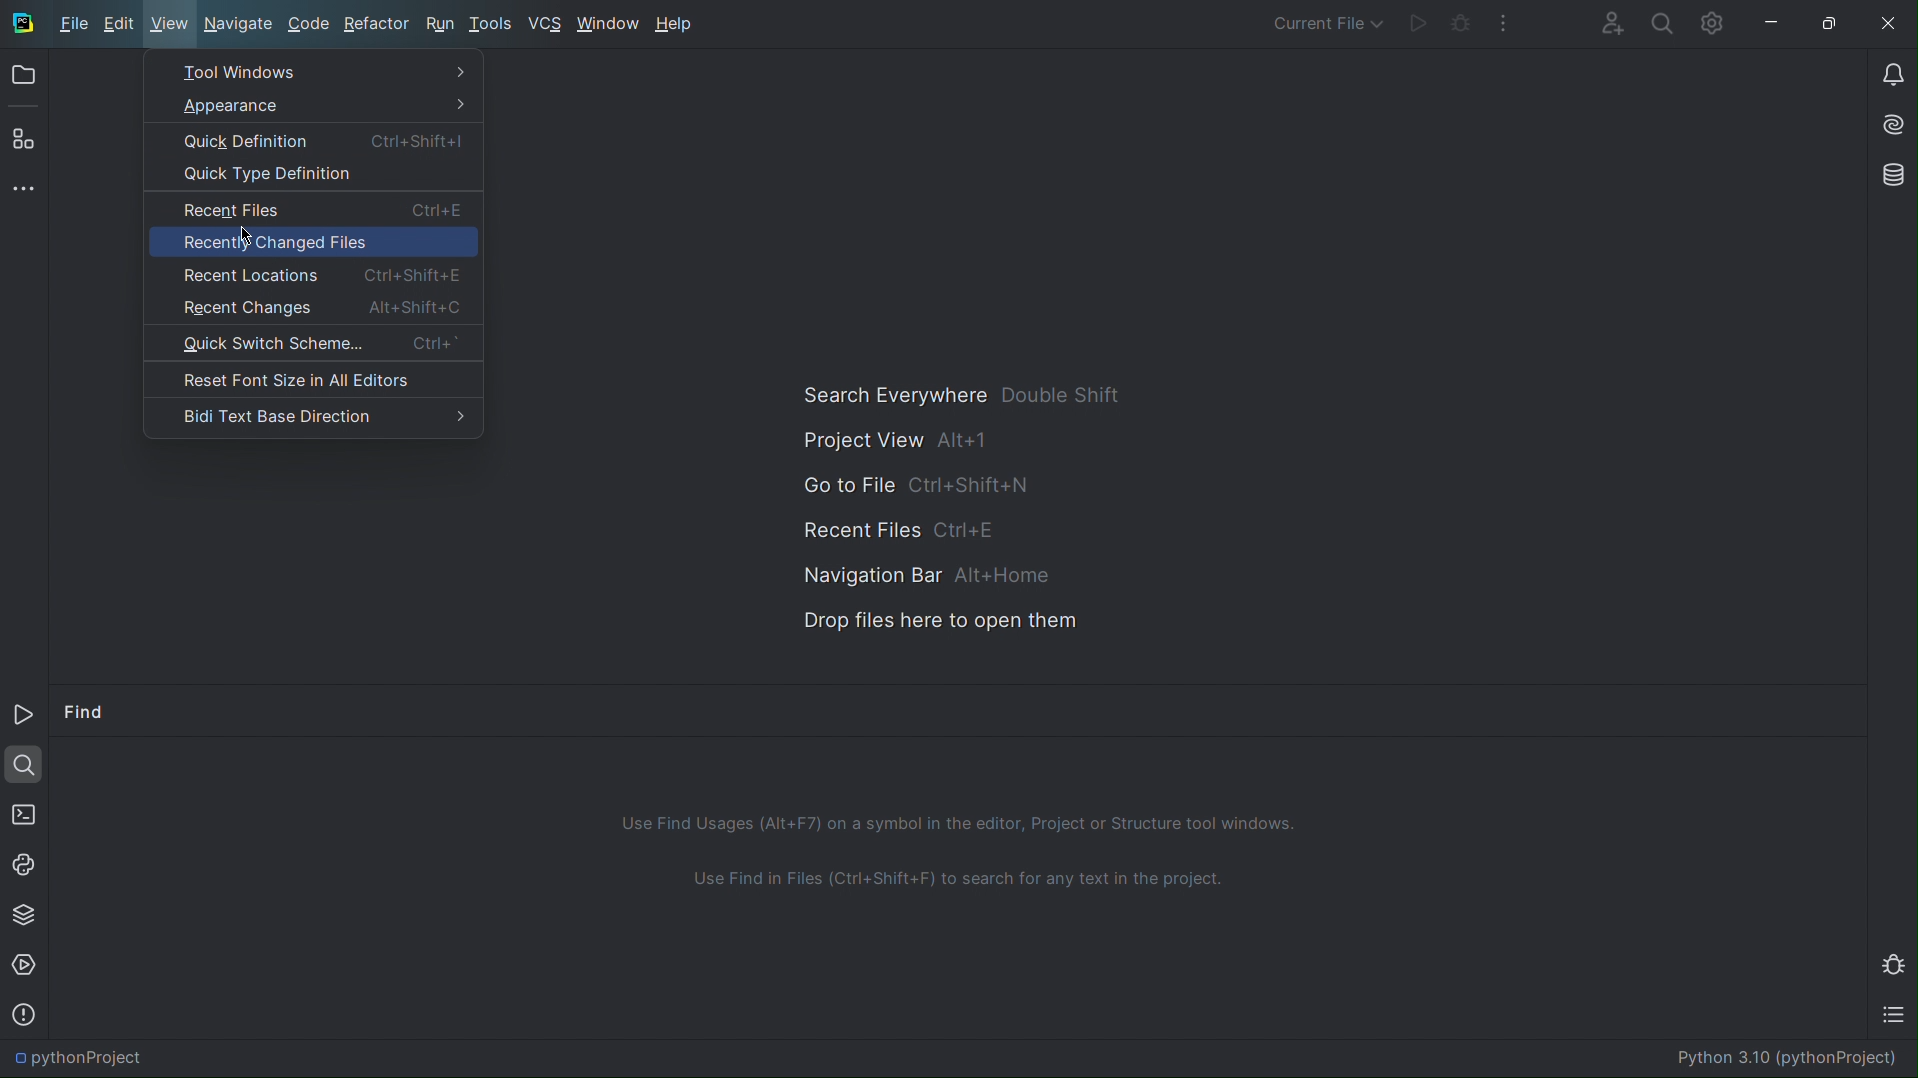 The height and width of the screenshot is (1078, 1918). Describe the element at coordinates (679, 22) in the screenshot. I see `Help` at that location.